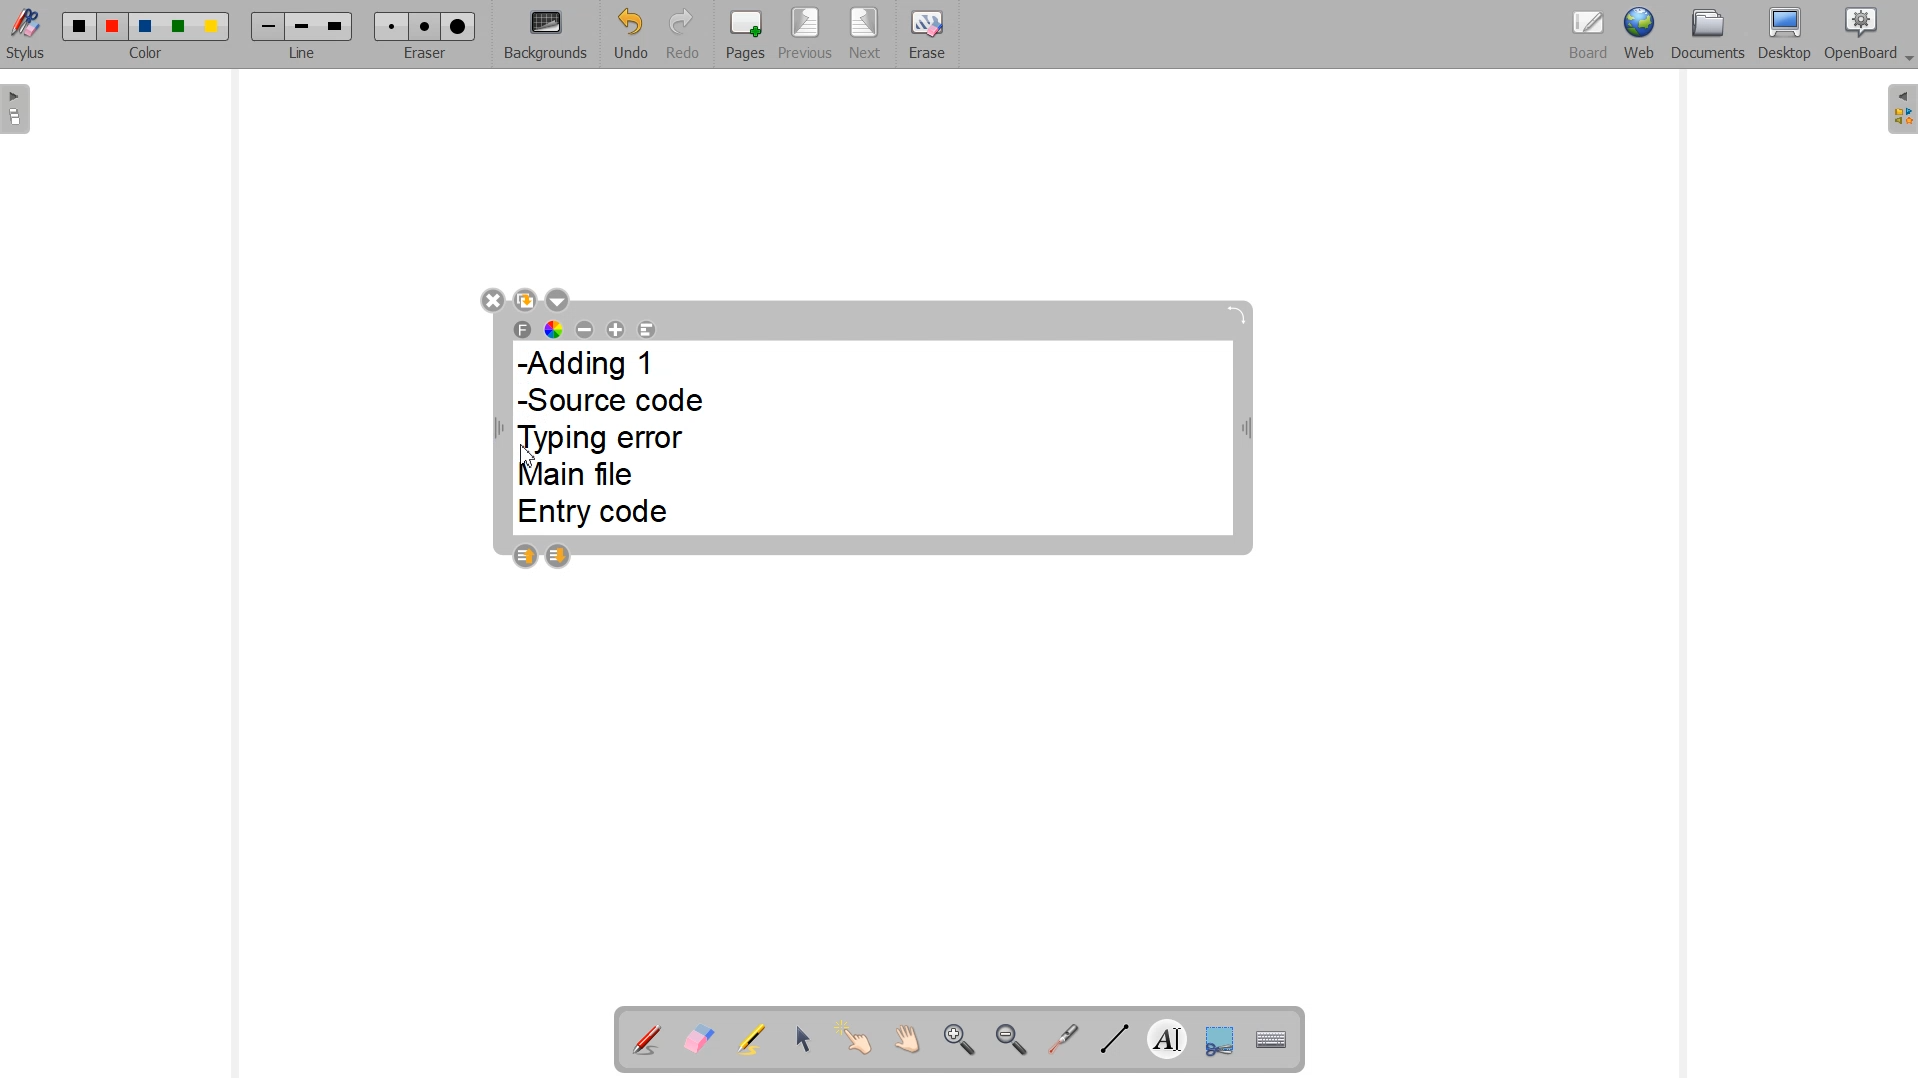 Image resolution: width=1918 pixels, height=1078 pixels. Describe the element at coordinates (1010, 1039) in the screenshot. I see `Zoom out` at that location.